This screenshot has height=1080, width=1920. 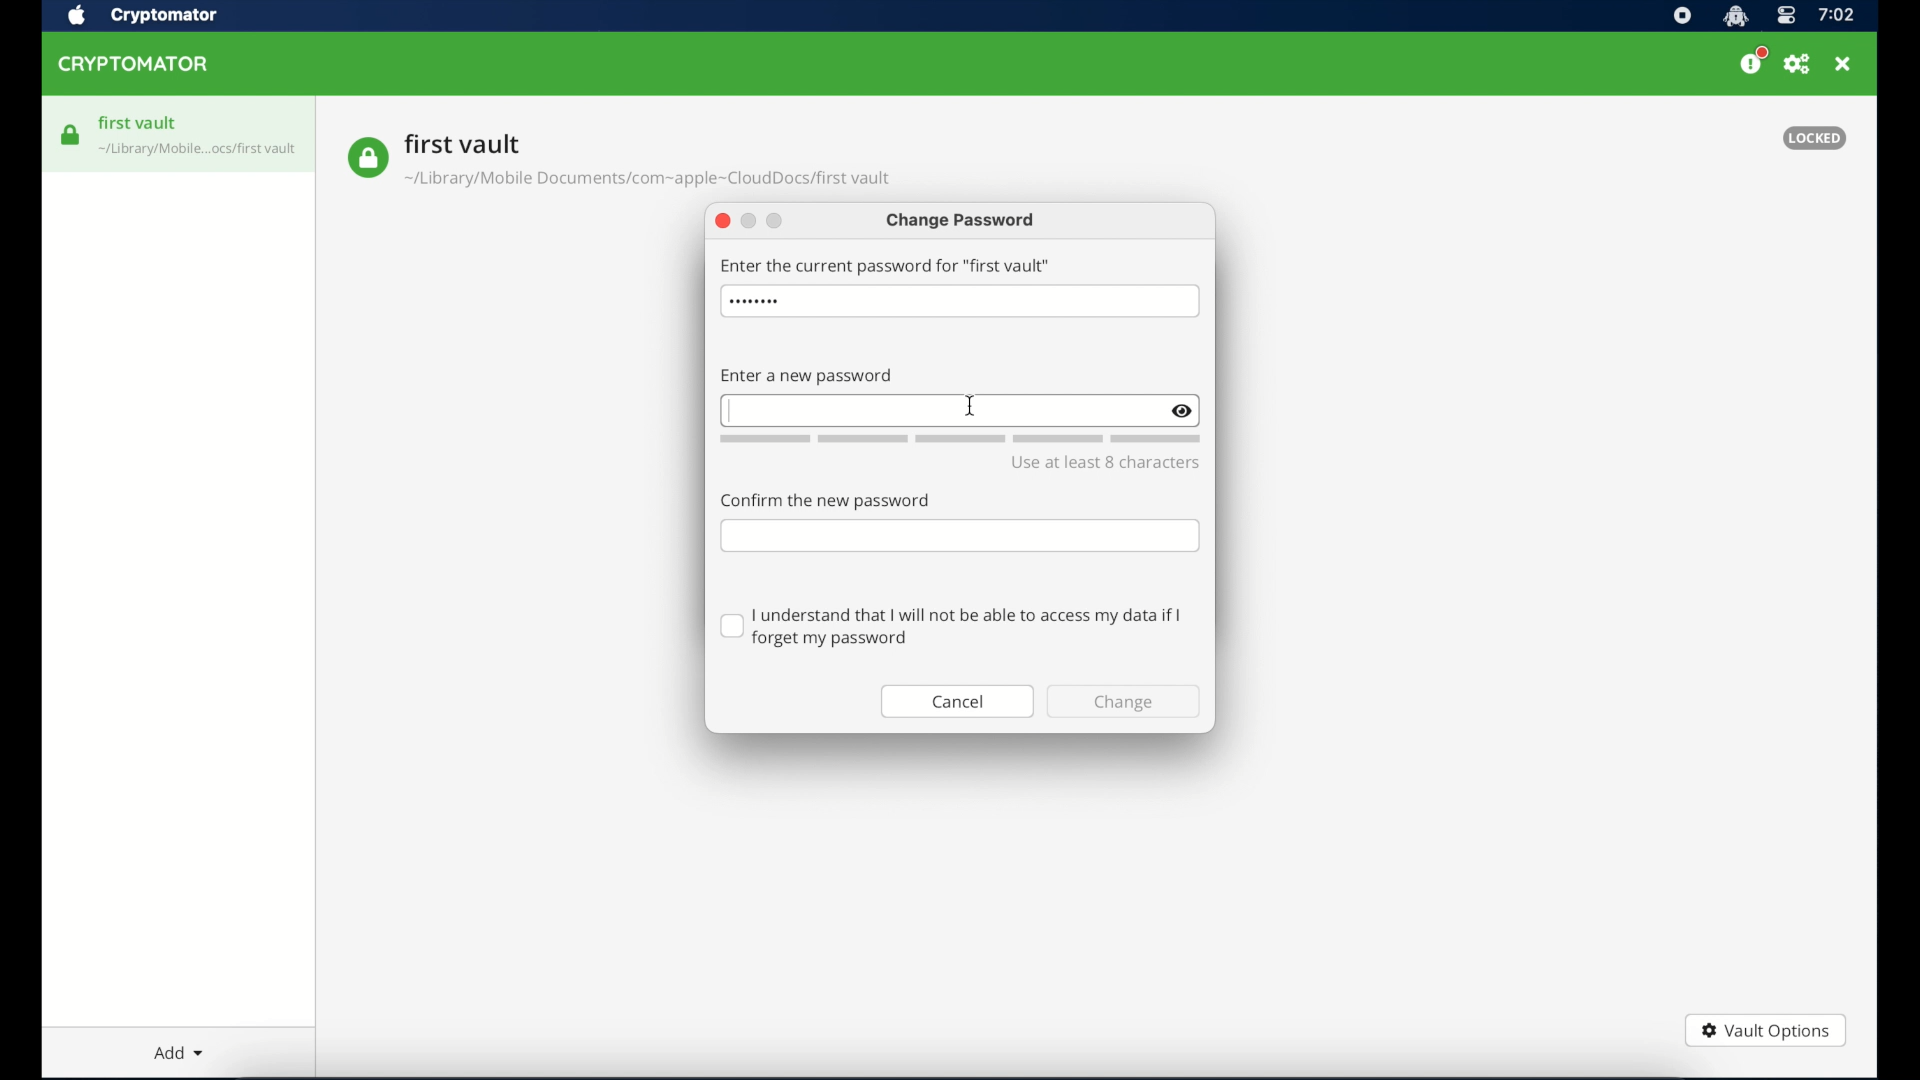 I want to click on maimize, so click(x=774, y=222).